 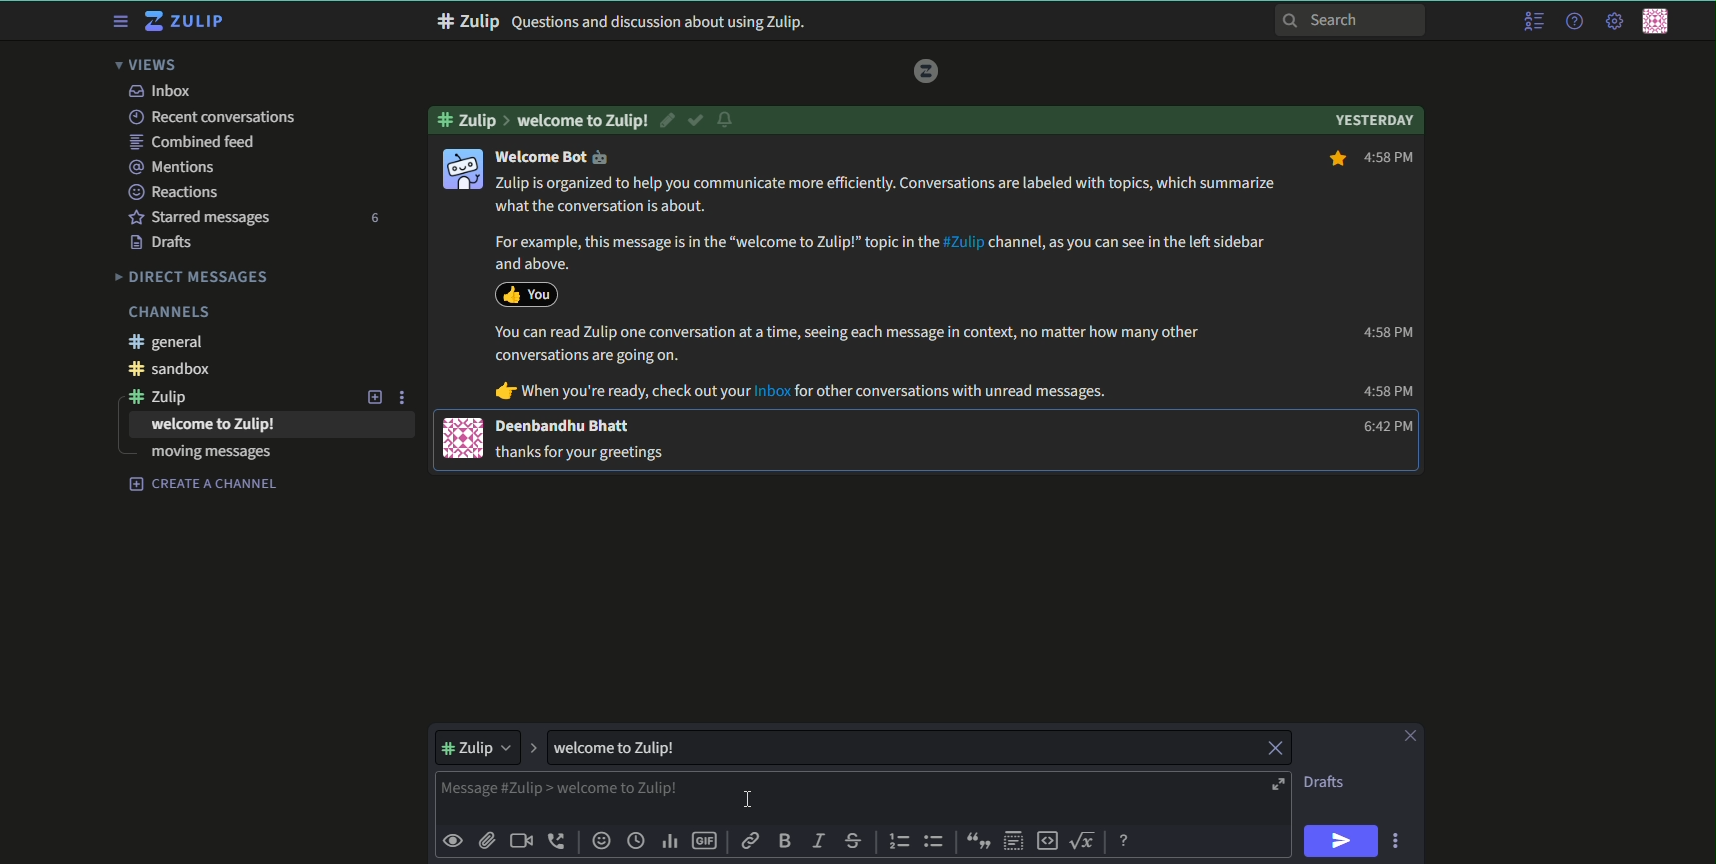 What do you see at coordinates (552, 157) in the screenshot?
I see `Welcome Bot` at bounding box center [552, 157].